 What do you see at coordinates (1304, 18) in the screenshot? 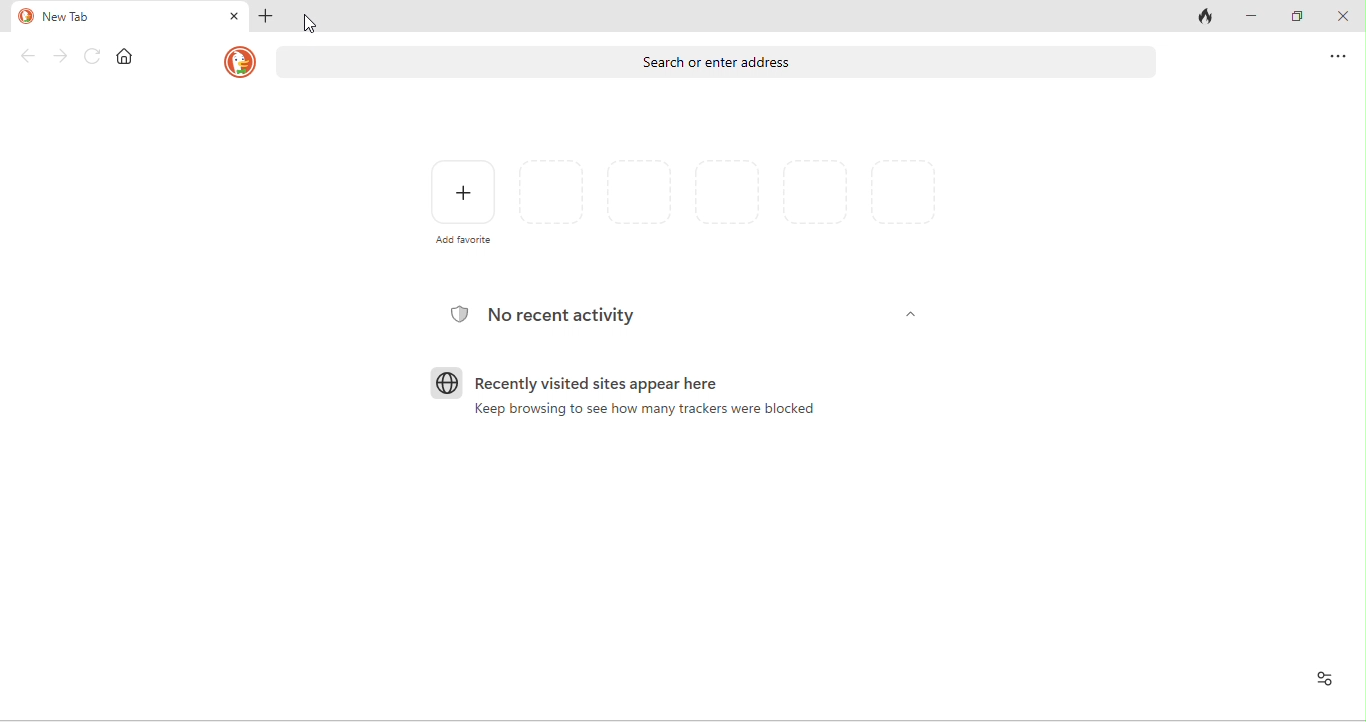
I see `maximize` at bounding box center [1304, 18].